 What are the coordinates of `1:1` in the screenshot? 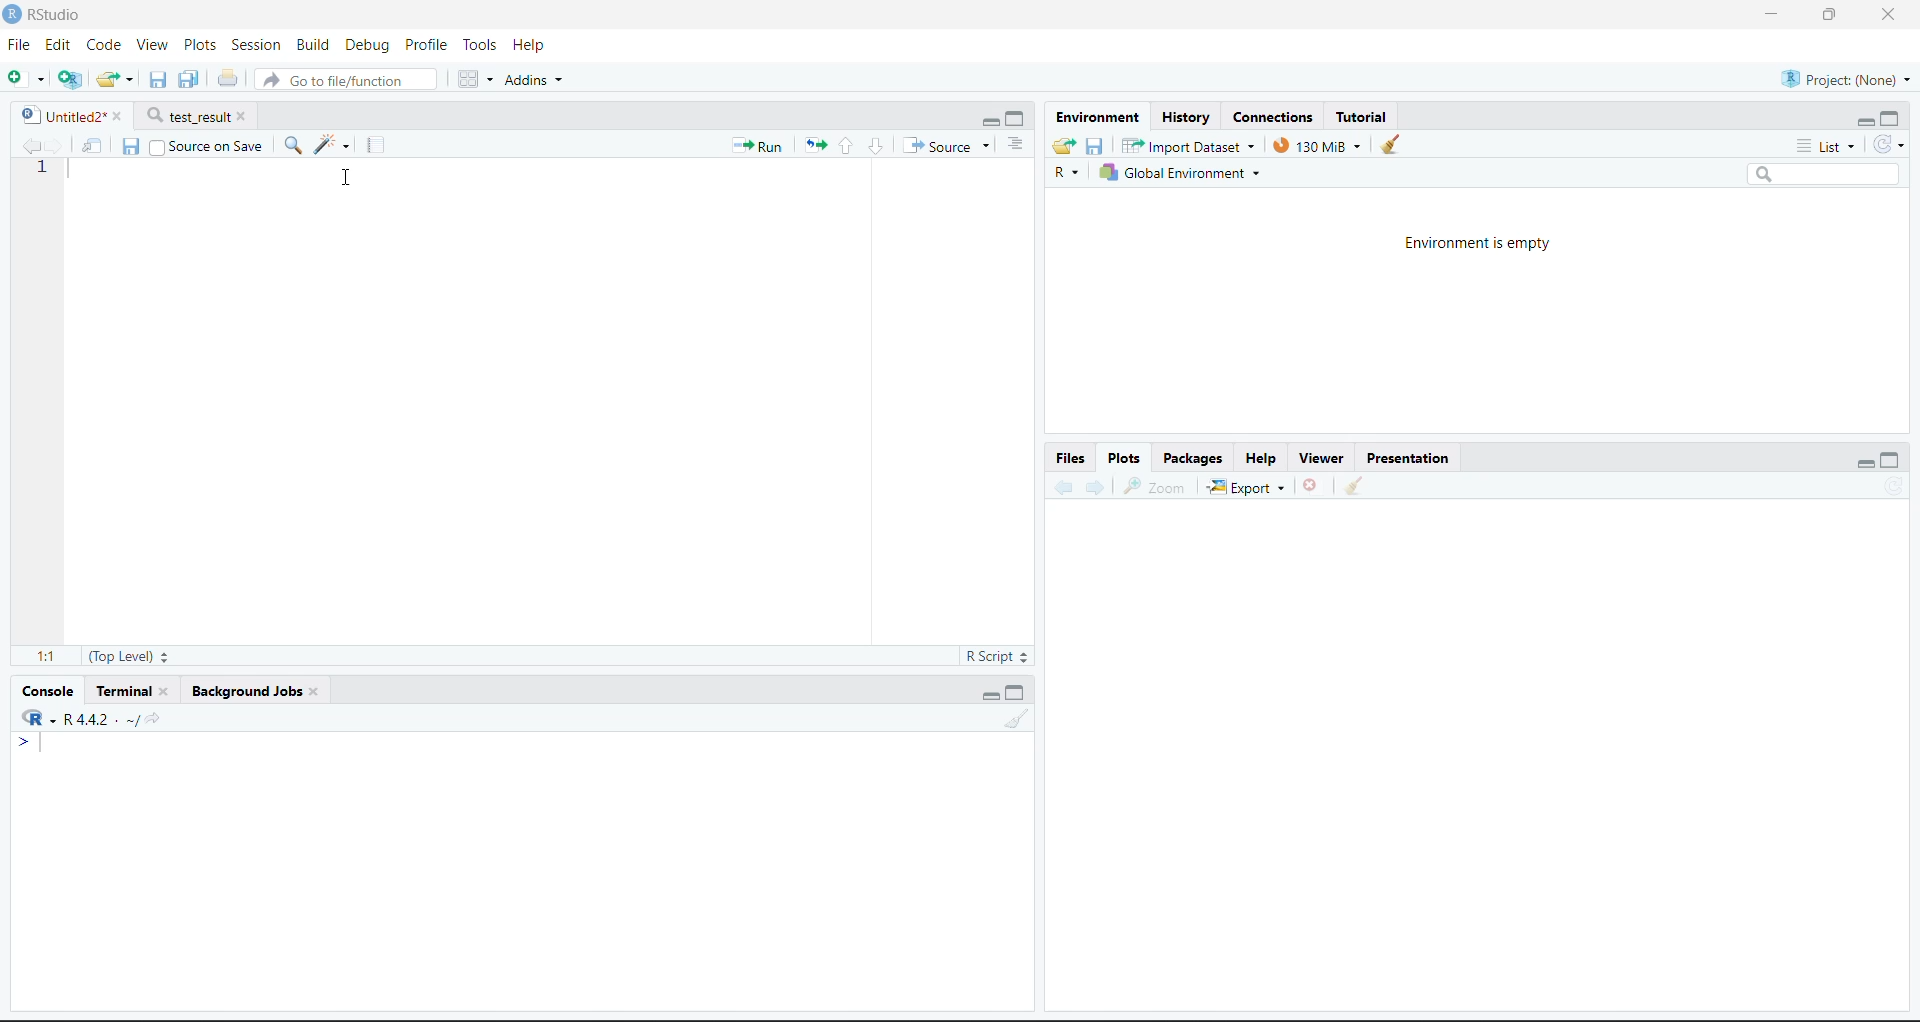 It's located at (47, 657).